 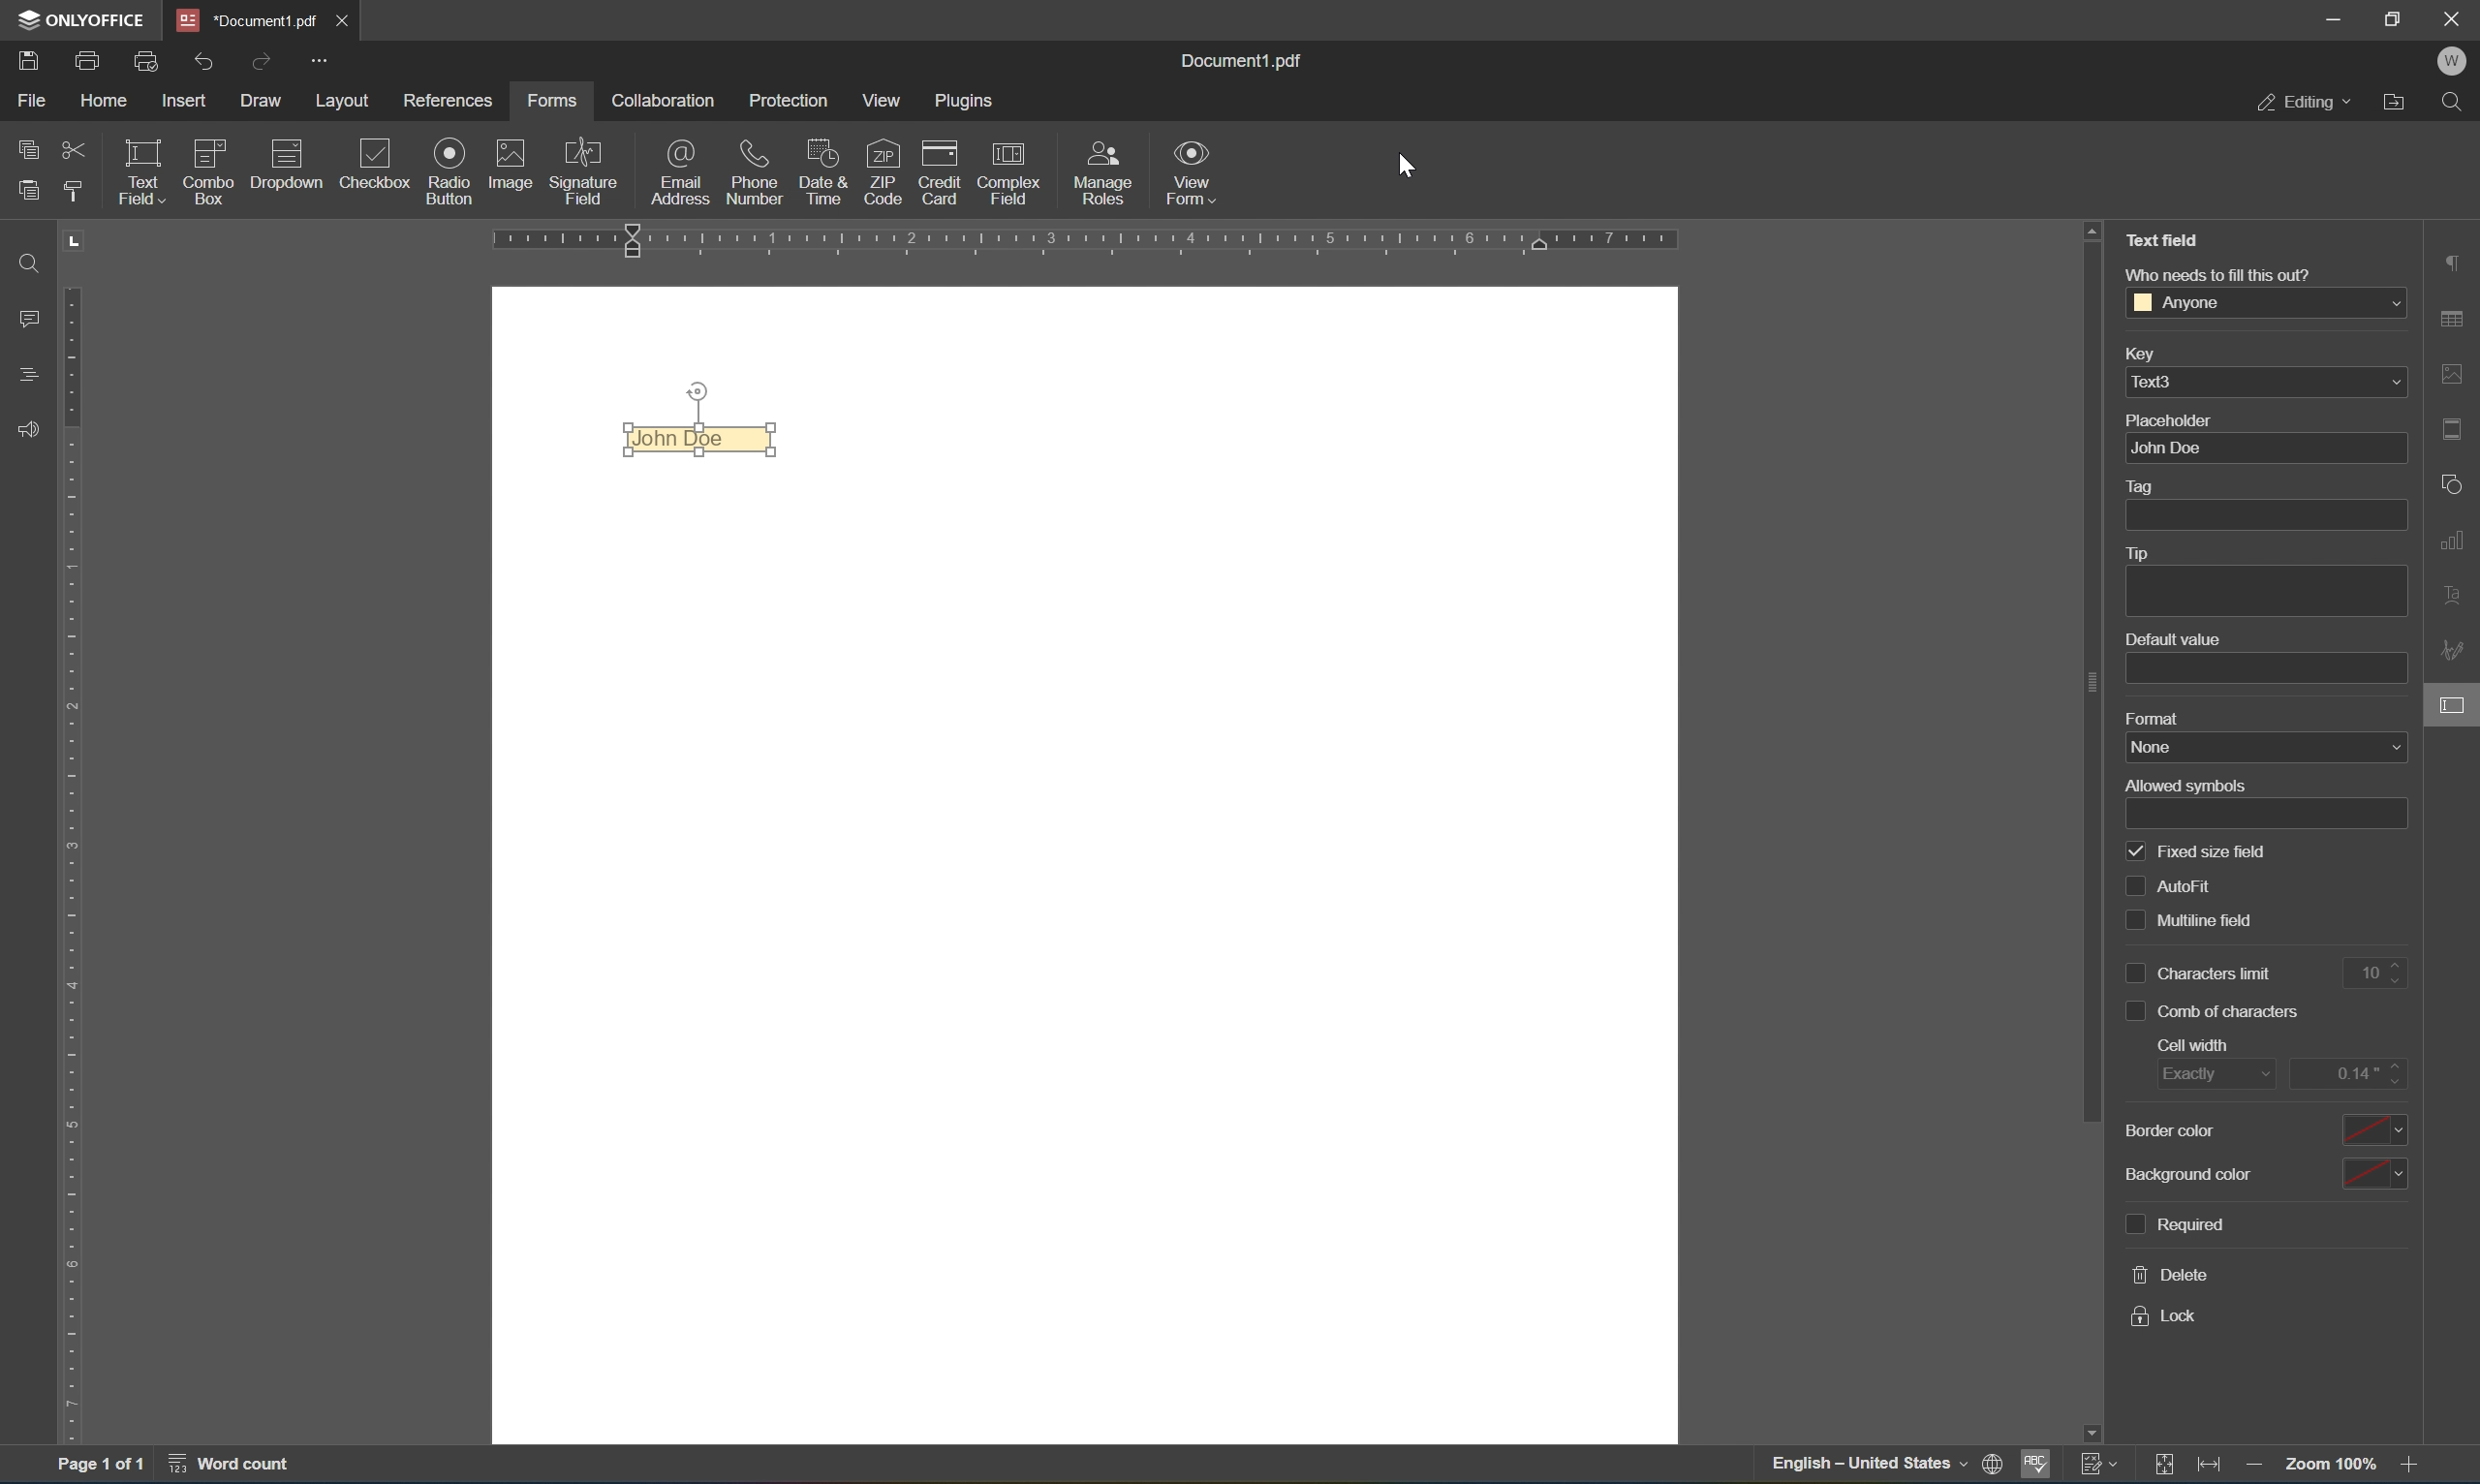 What do you see at coordinates (795, 100) in the screenshot?
I see `protection` at bounding box center [795, 100].